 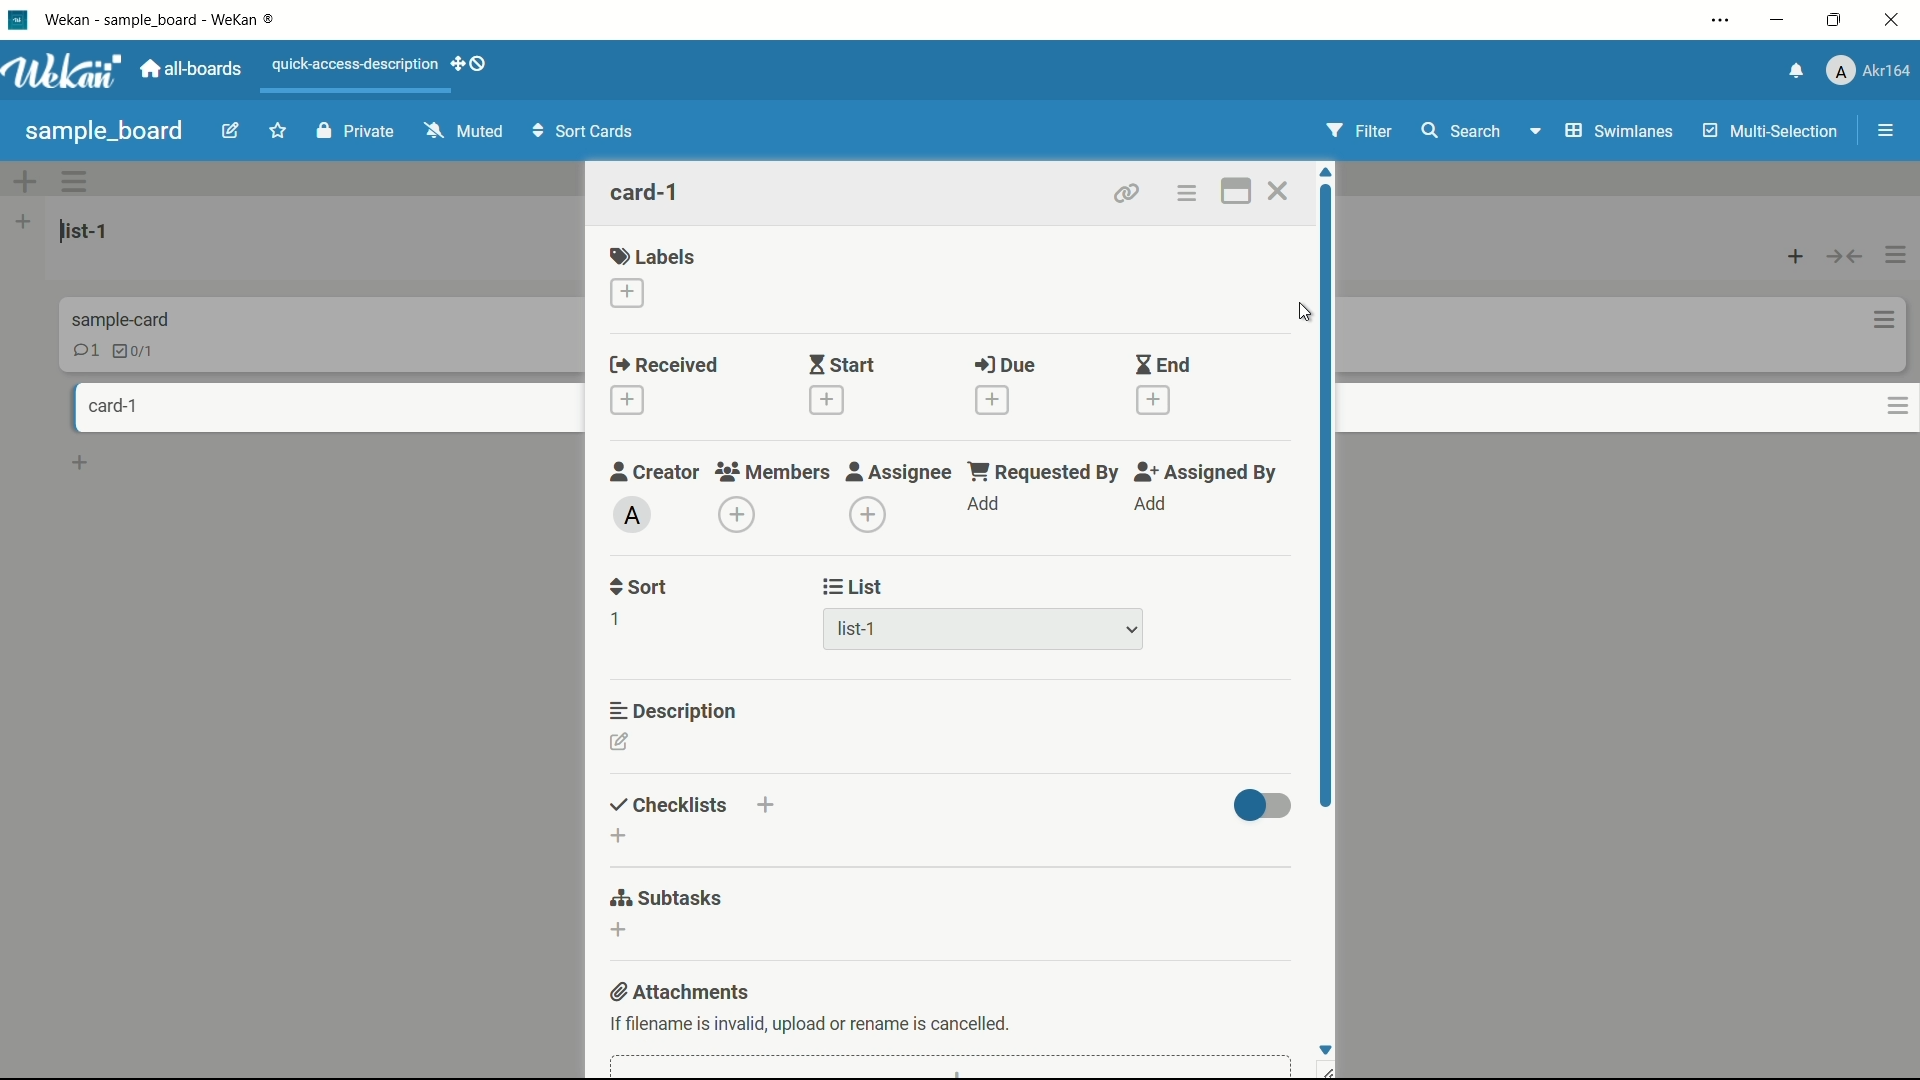 I want to click on received, so click(x=663, y=364).